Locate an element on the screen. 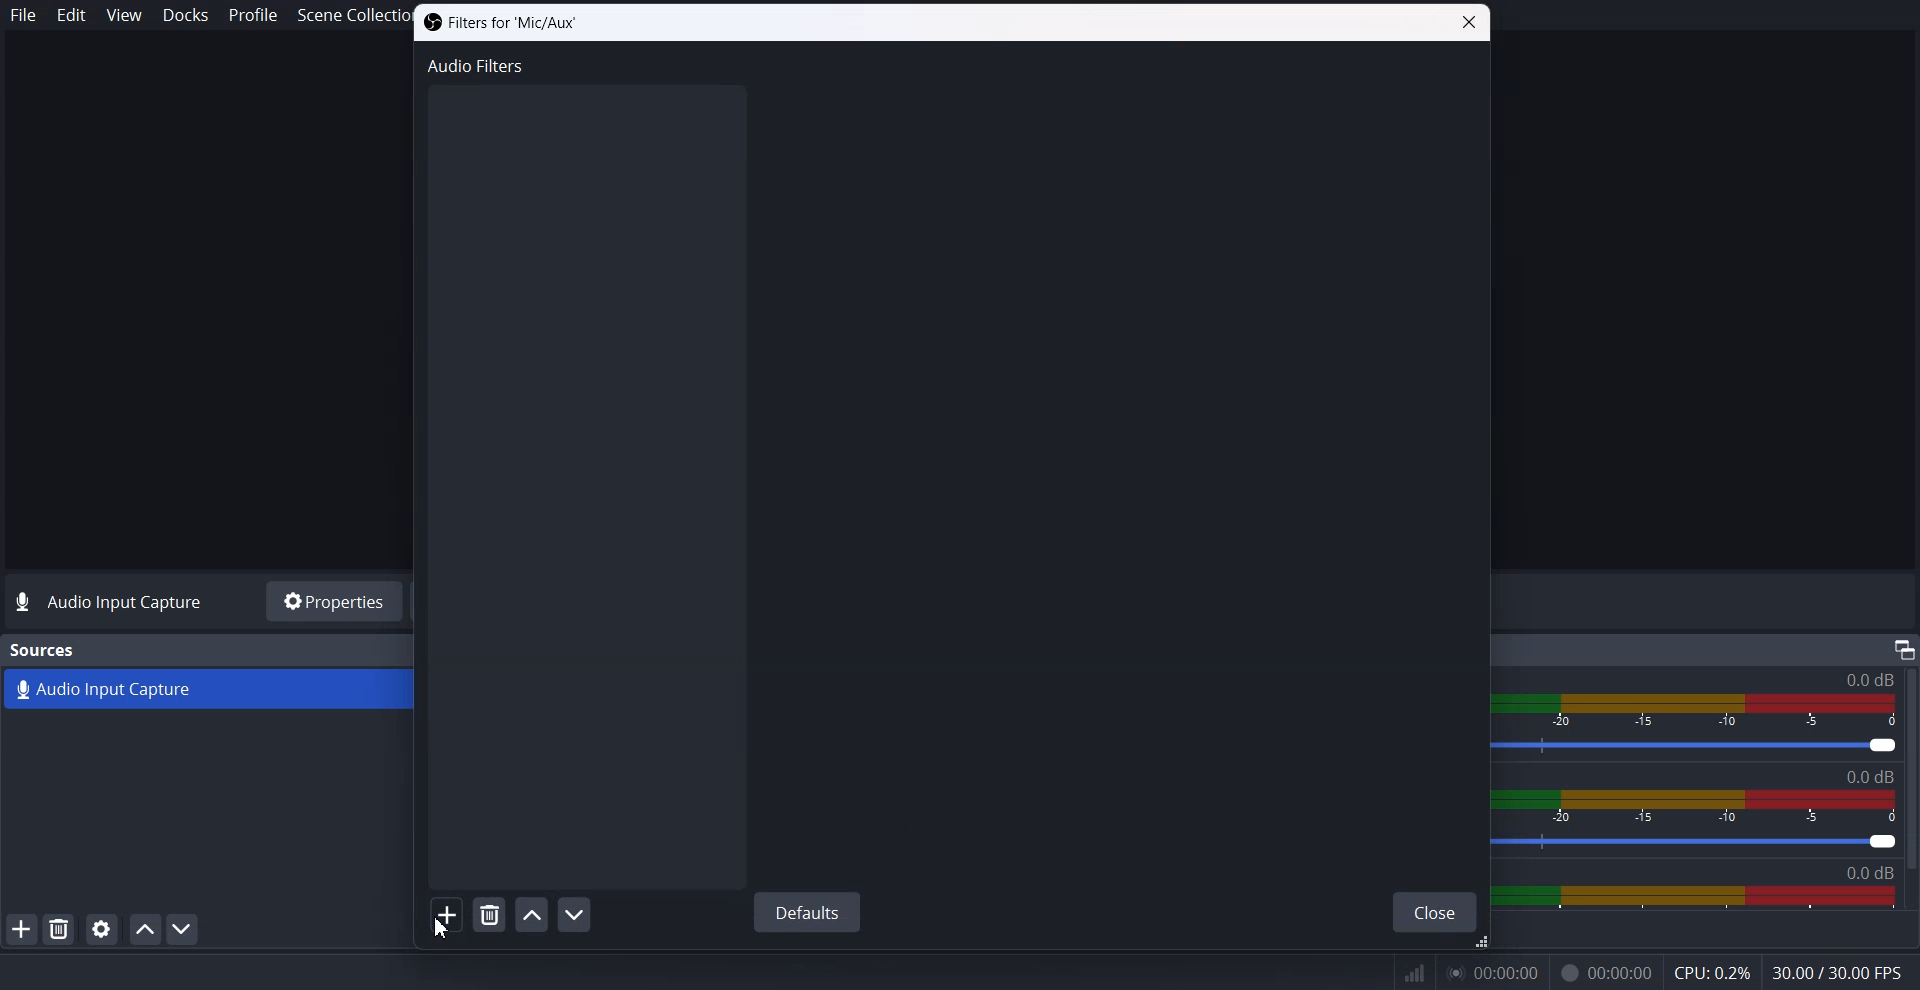  Remove Selected Source is located at coordinates (59, 928).